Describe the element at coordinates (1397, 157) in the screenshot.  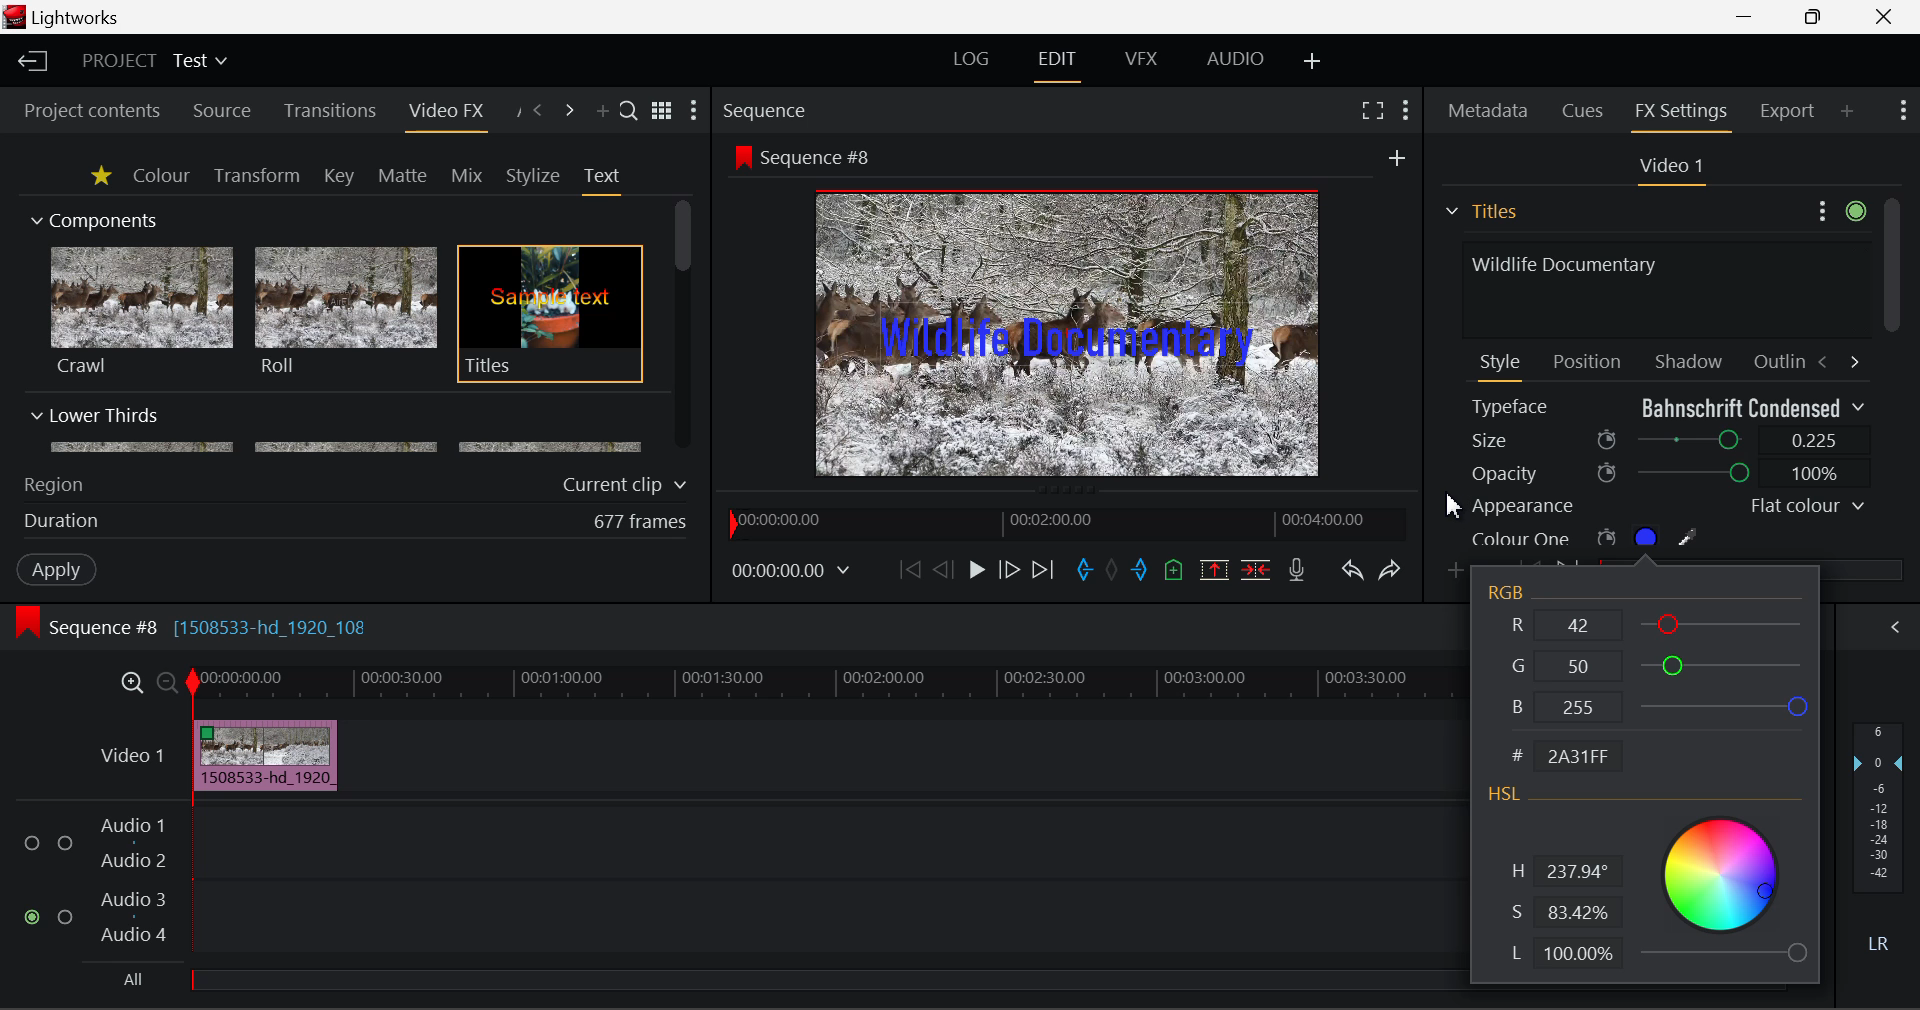
I see `add` at that location.